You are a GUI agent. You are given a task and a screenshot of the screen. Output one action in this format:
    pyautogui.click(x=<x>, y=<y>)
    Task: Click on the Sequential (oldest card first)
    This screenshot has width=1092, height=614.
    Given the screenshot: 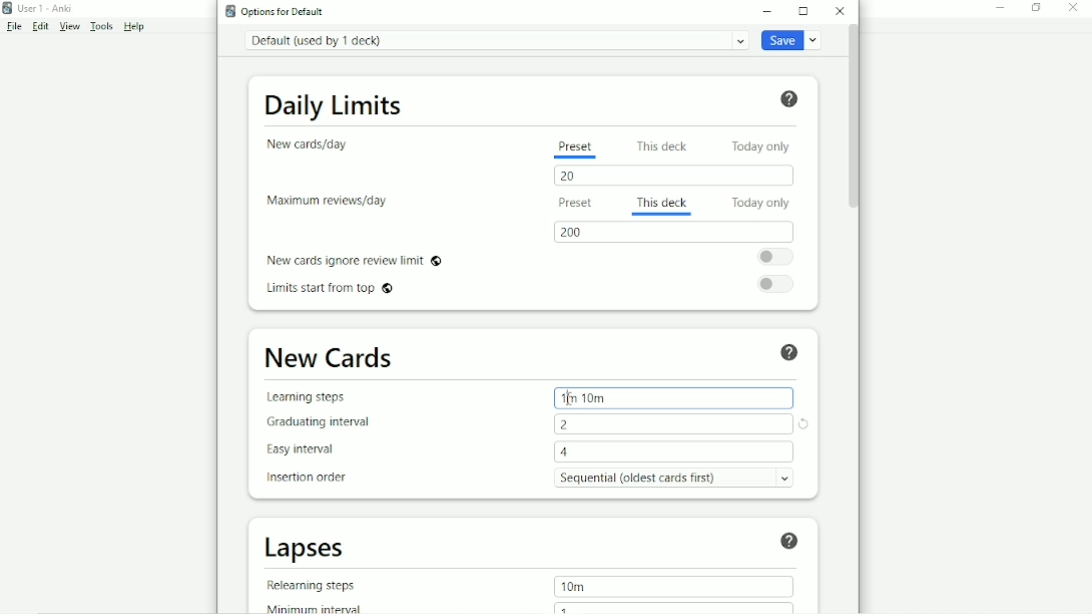 What is the action you would take?
    pyautogui.click(x=674, y=477)
    